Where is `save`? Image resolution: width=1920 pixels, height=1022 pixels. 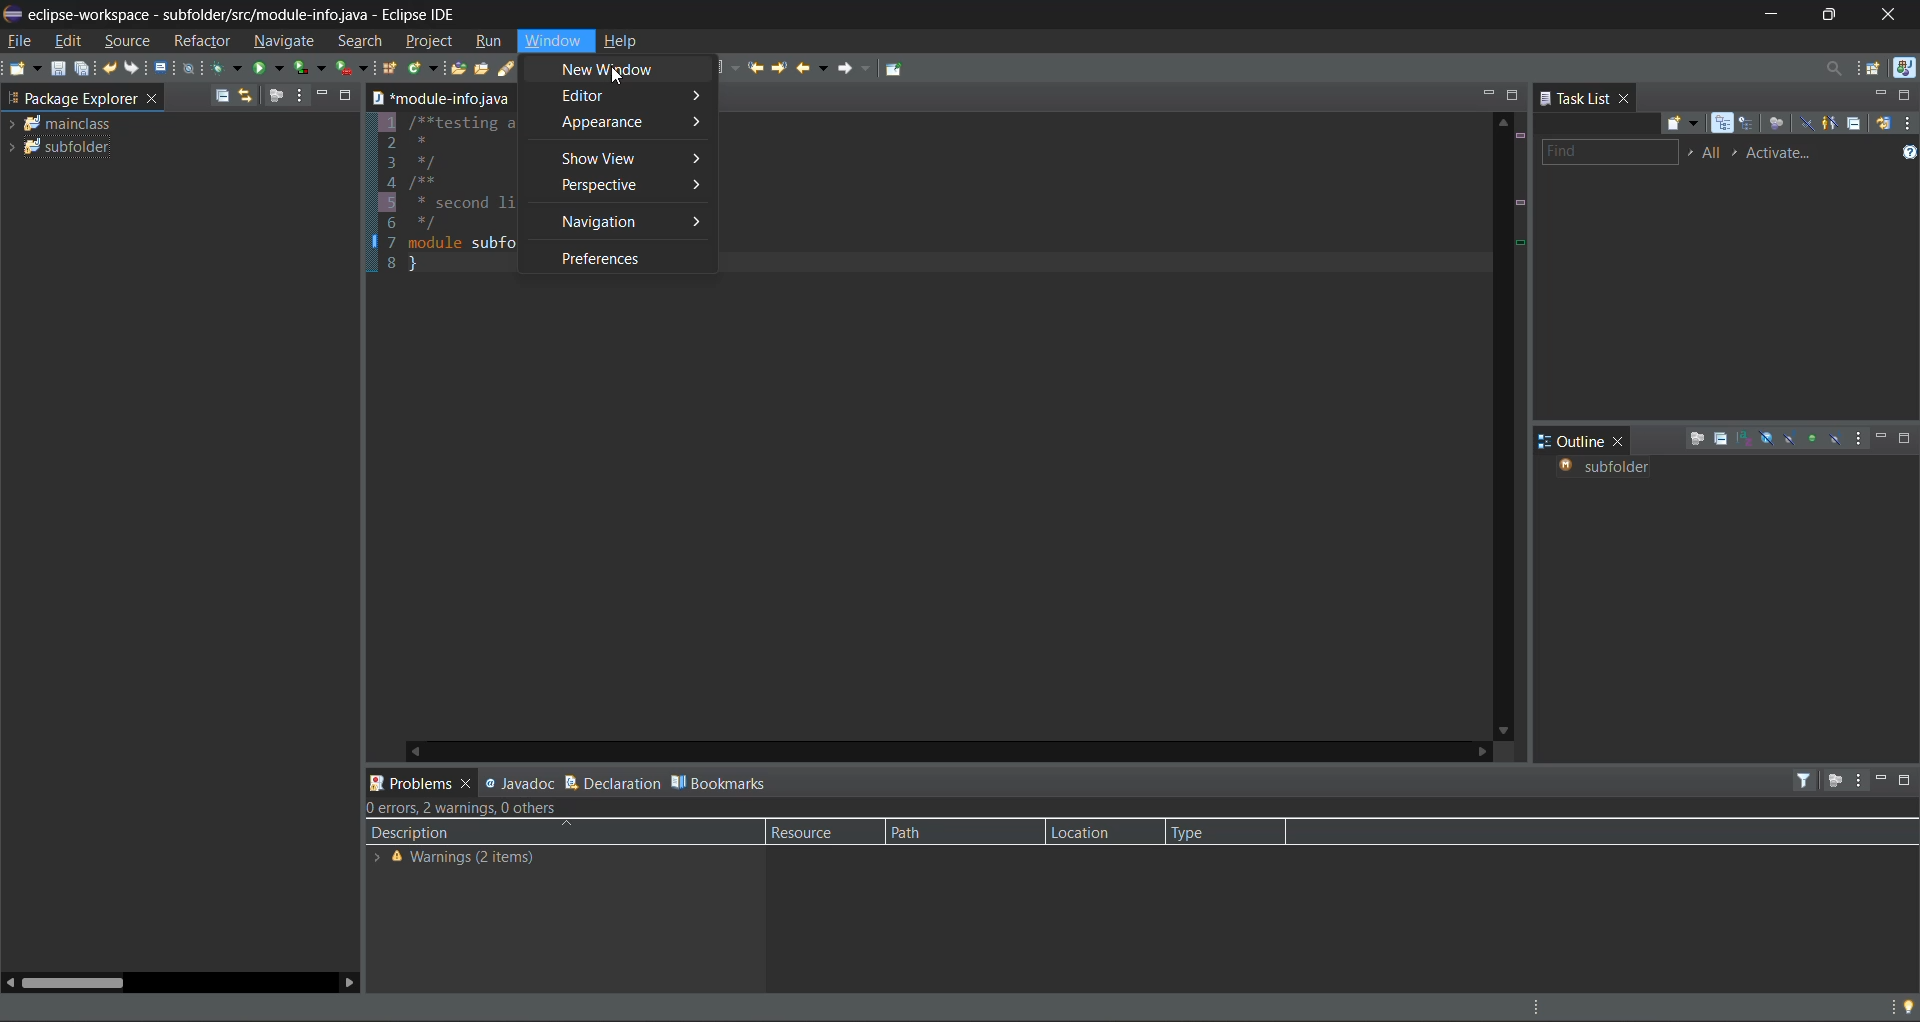
save is located at coordinates (58, 69).